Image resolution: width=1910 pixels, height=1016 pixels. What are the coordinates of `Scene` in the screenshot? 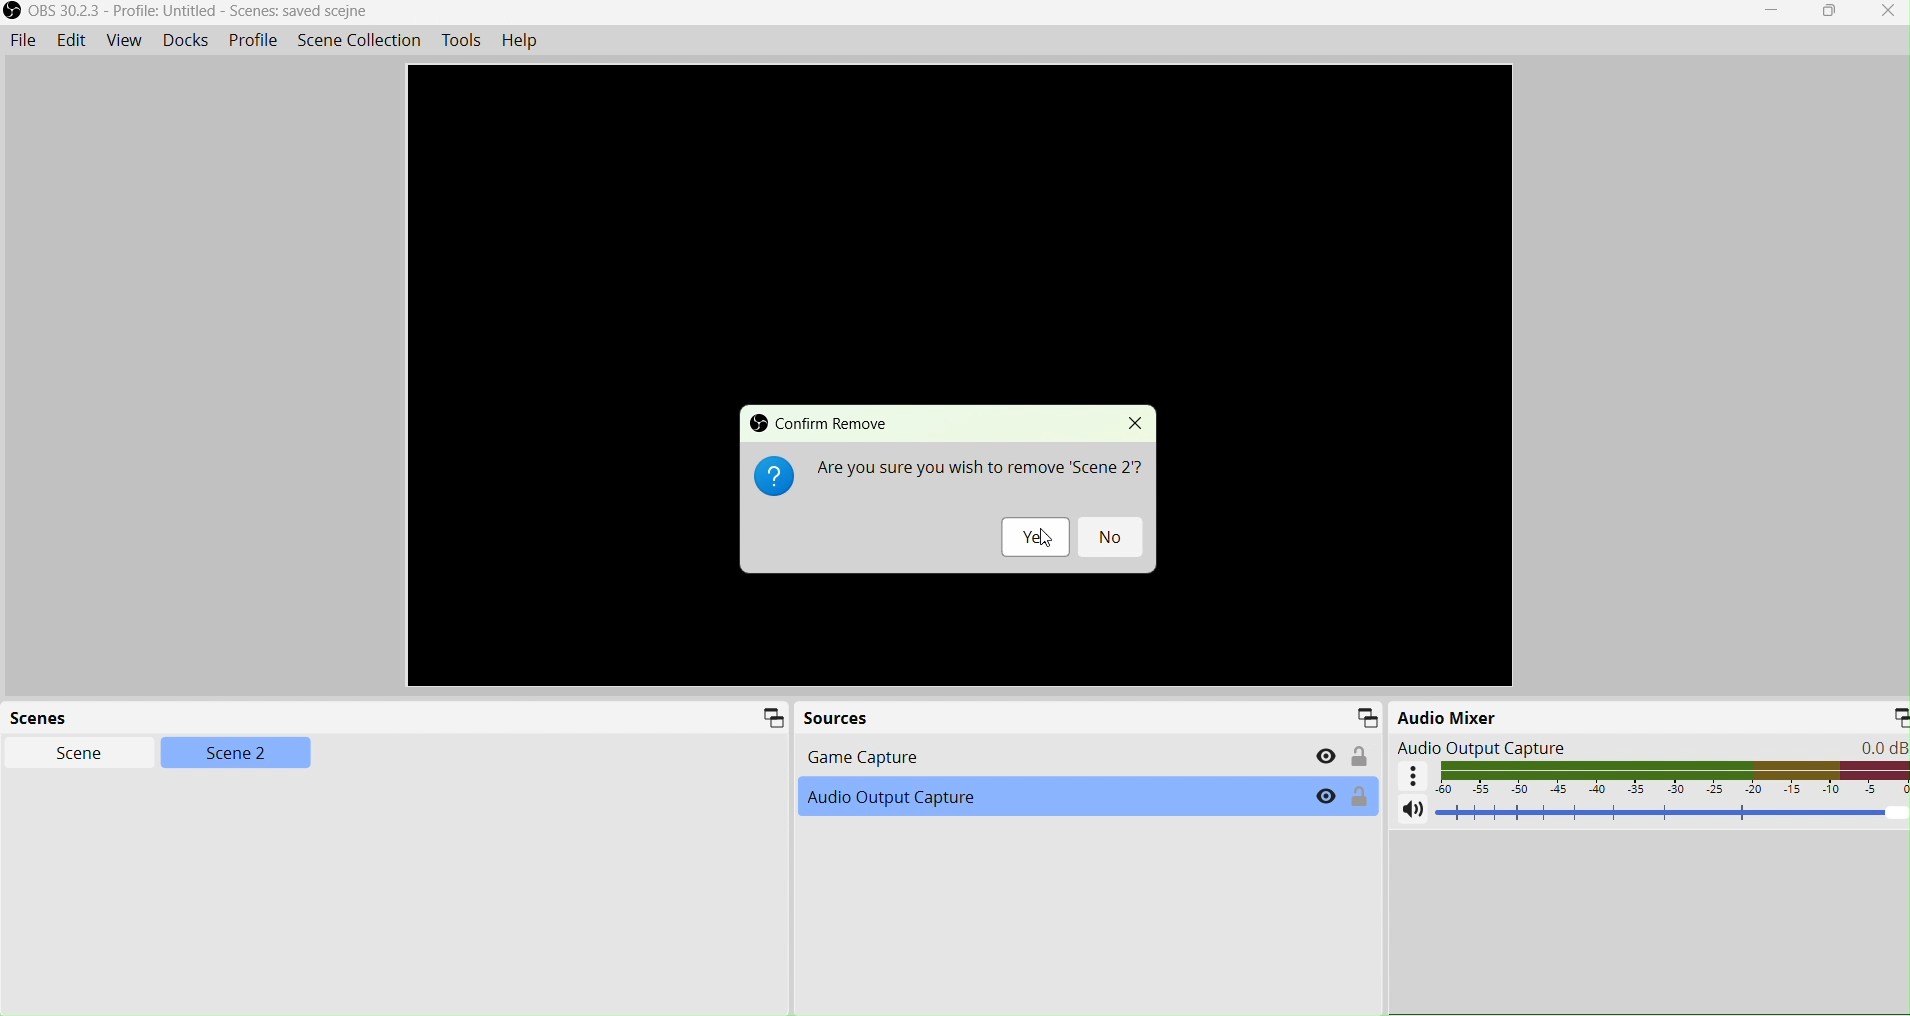 It's located at (67, 755).